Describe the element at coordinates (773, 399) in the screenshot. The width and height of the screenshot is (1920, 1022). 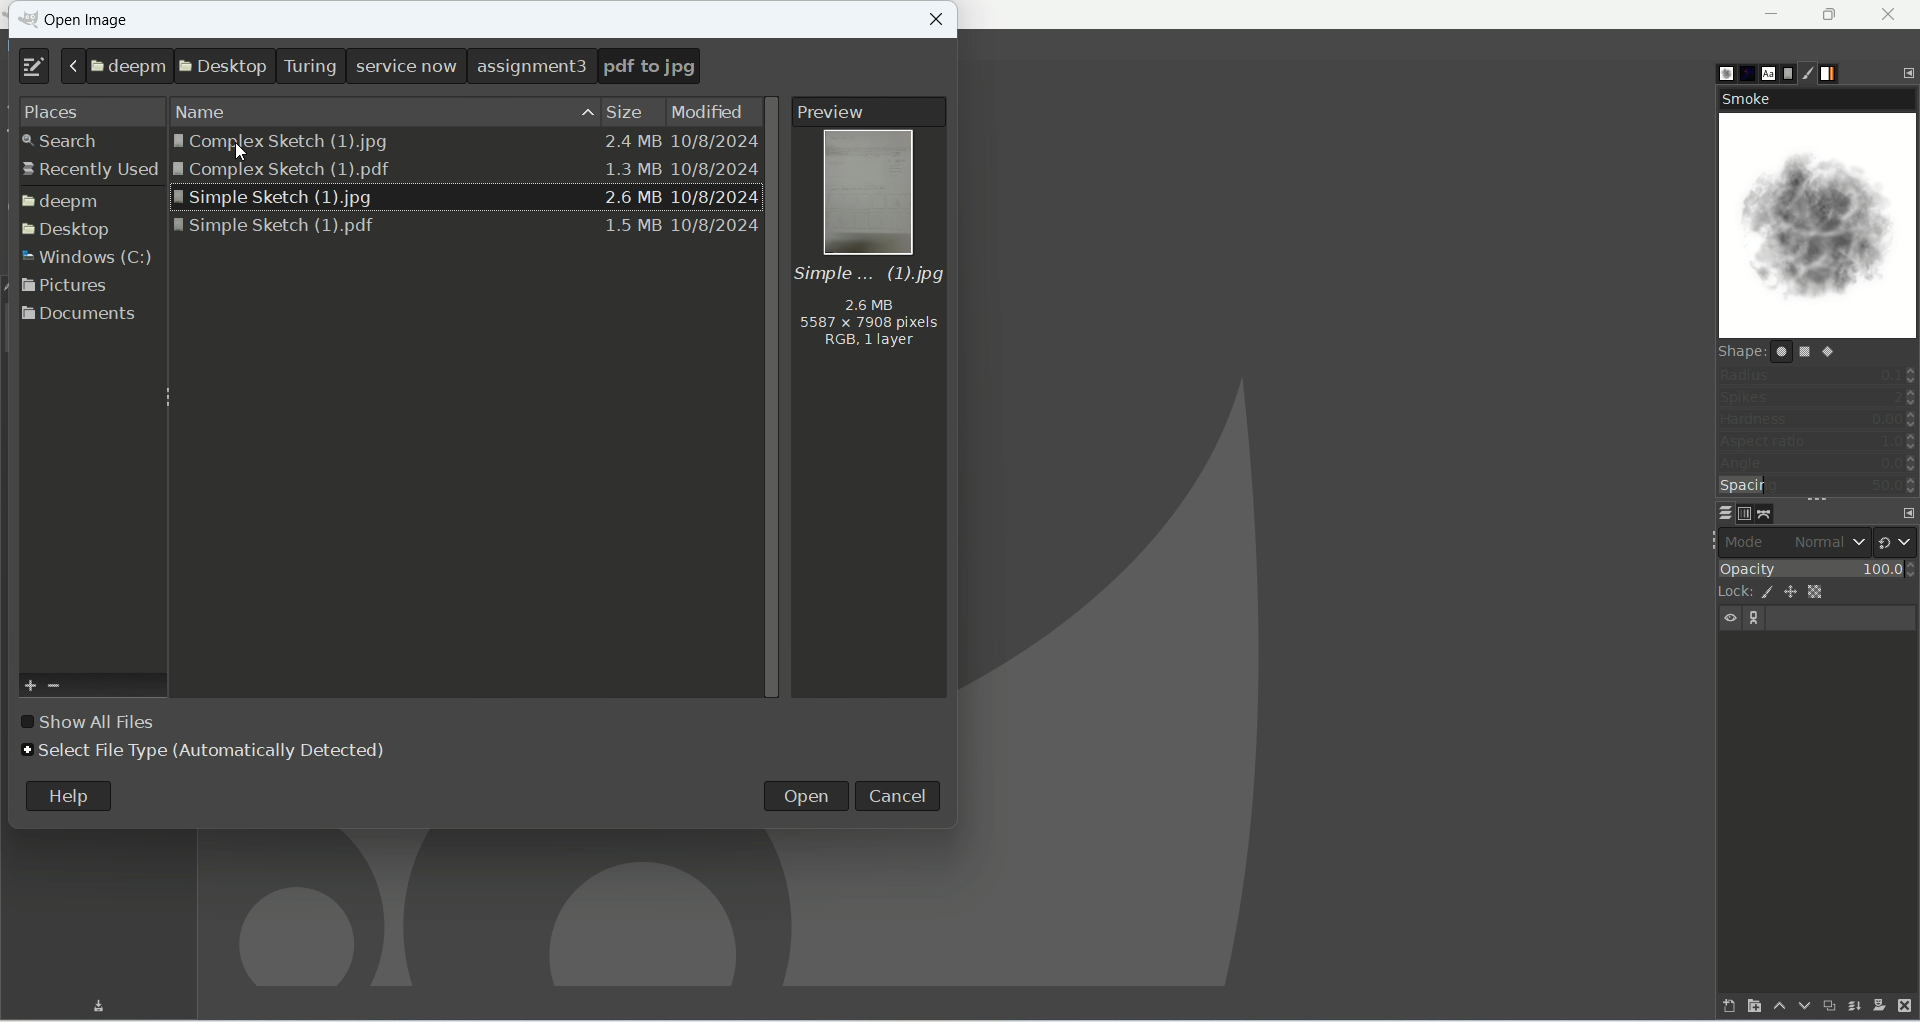
I see `vertical scroll bar` at that location.